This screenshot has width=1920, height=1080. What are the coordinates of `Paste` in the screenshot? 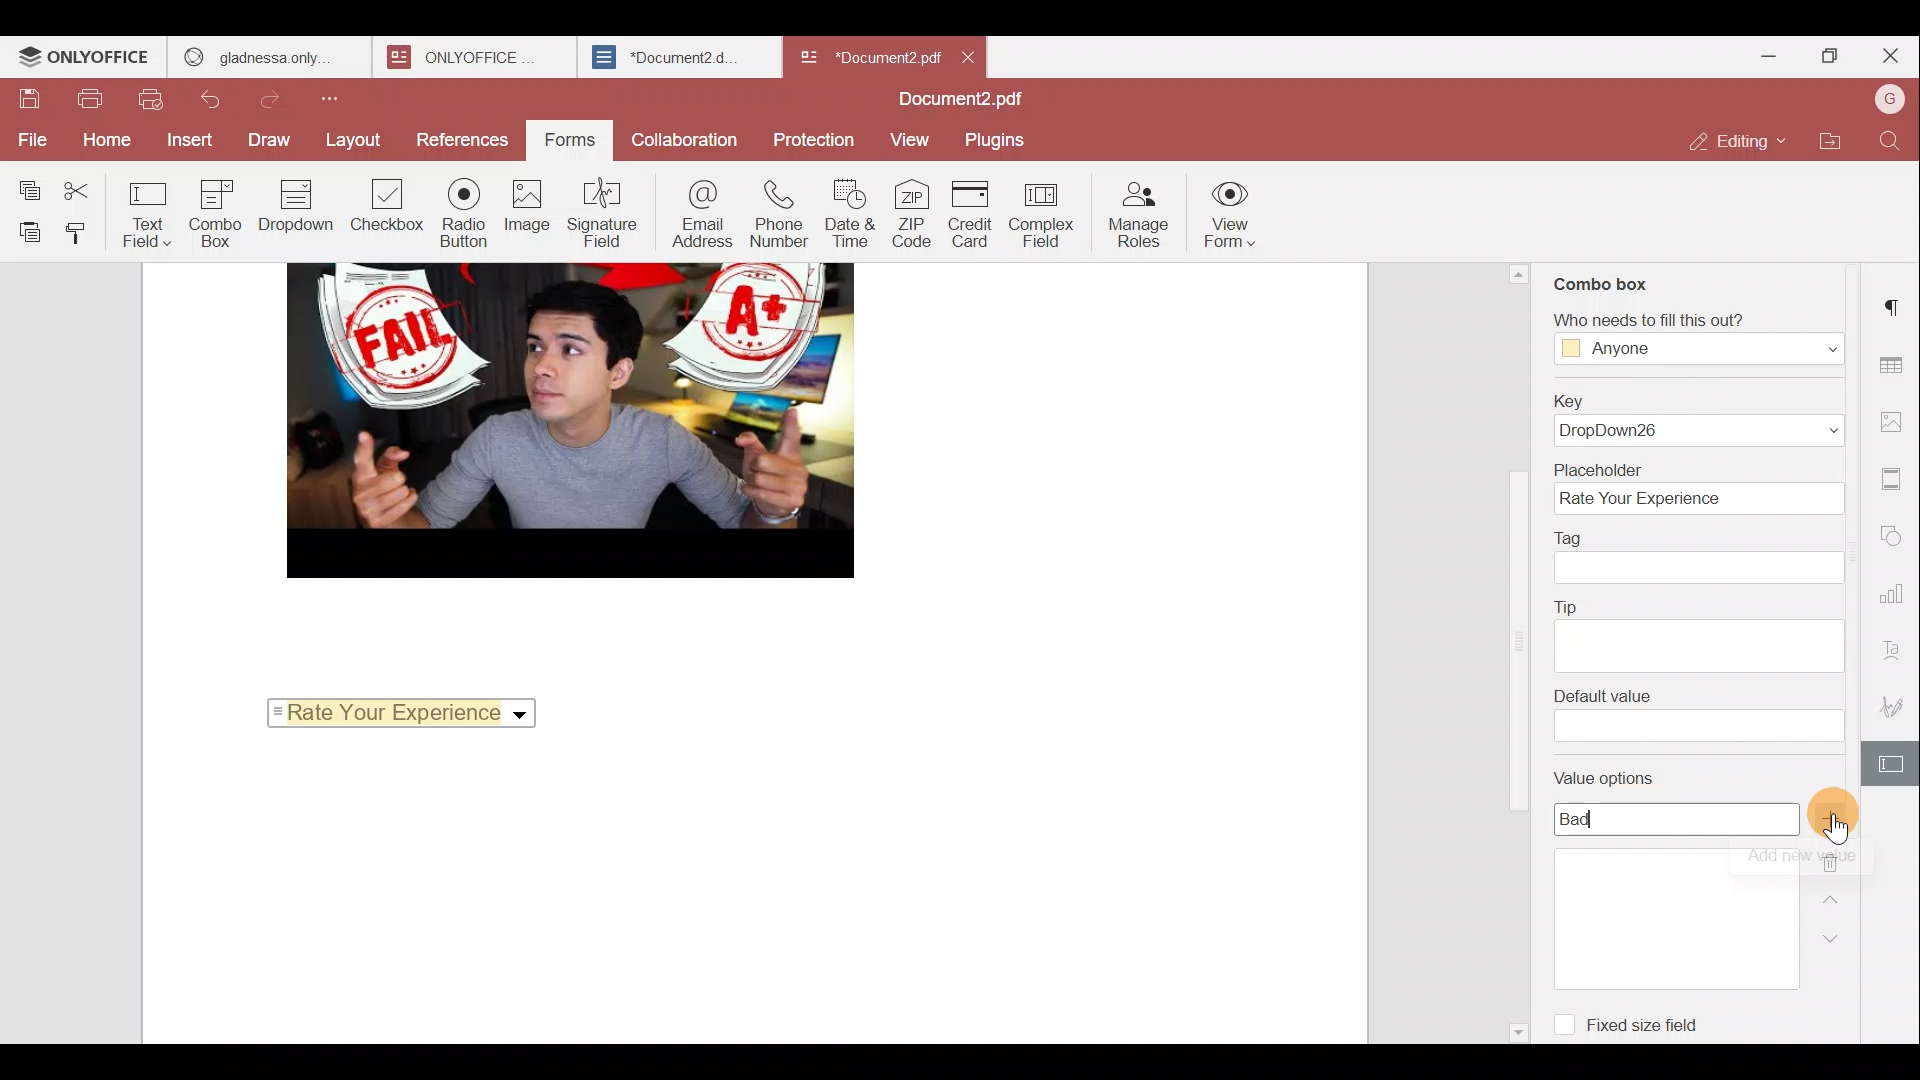 It's located at (26, 232).